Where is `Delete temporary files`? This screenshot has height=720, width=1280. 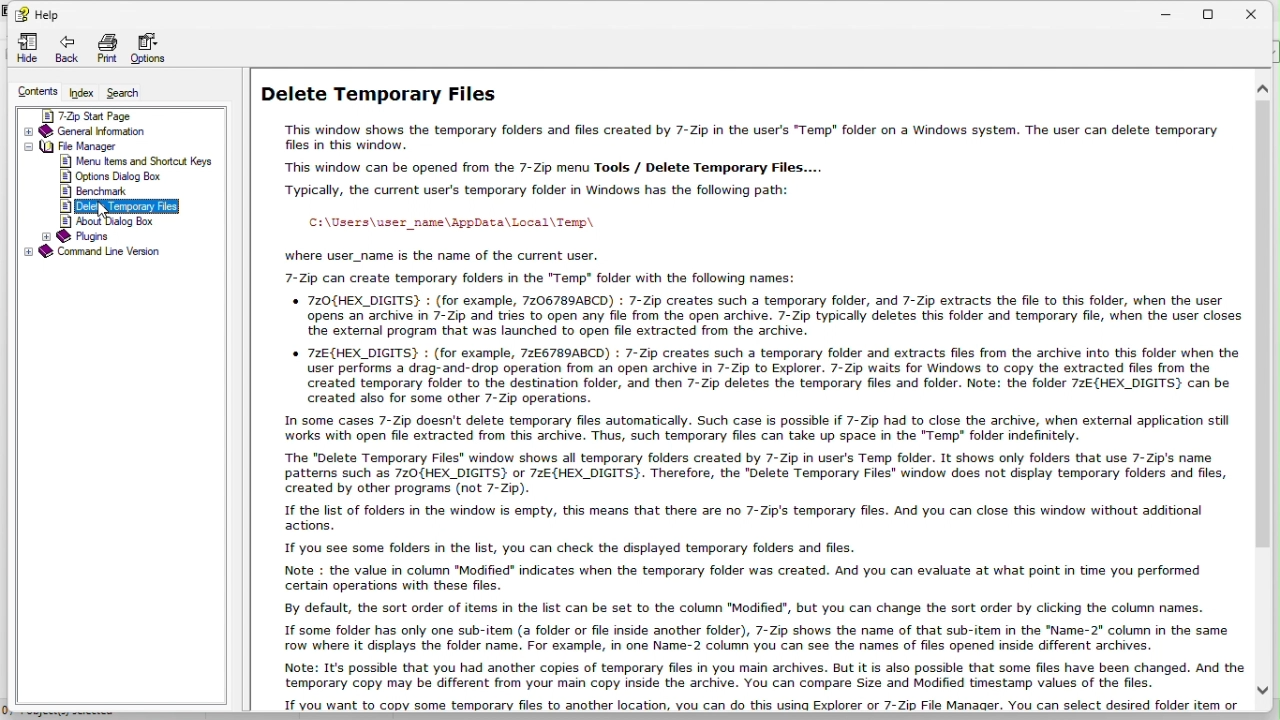 Delete temporary files is located at coordinates (129, 207).